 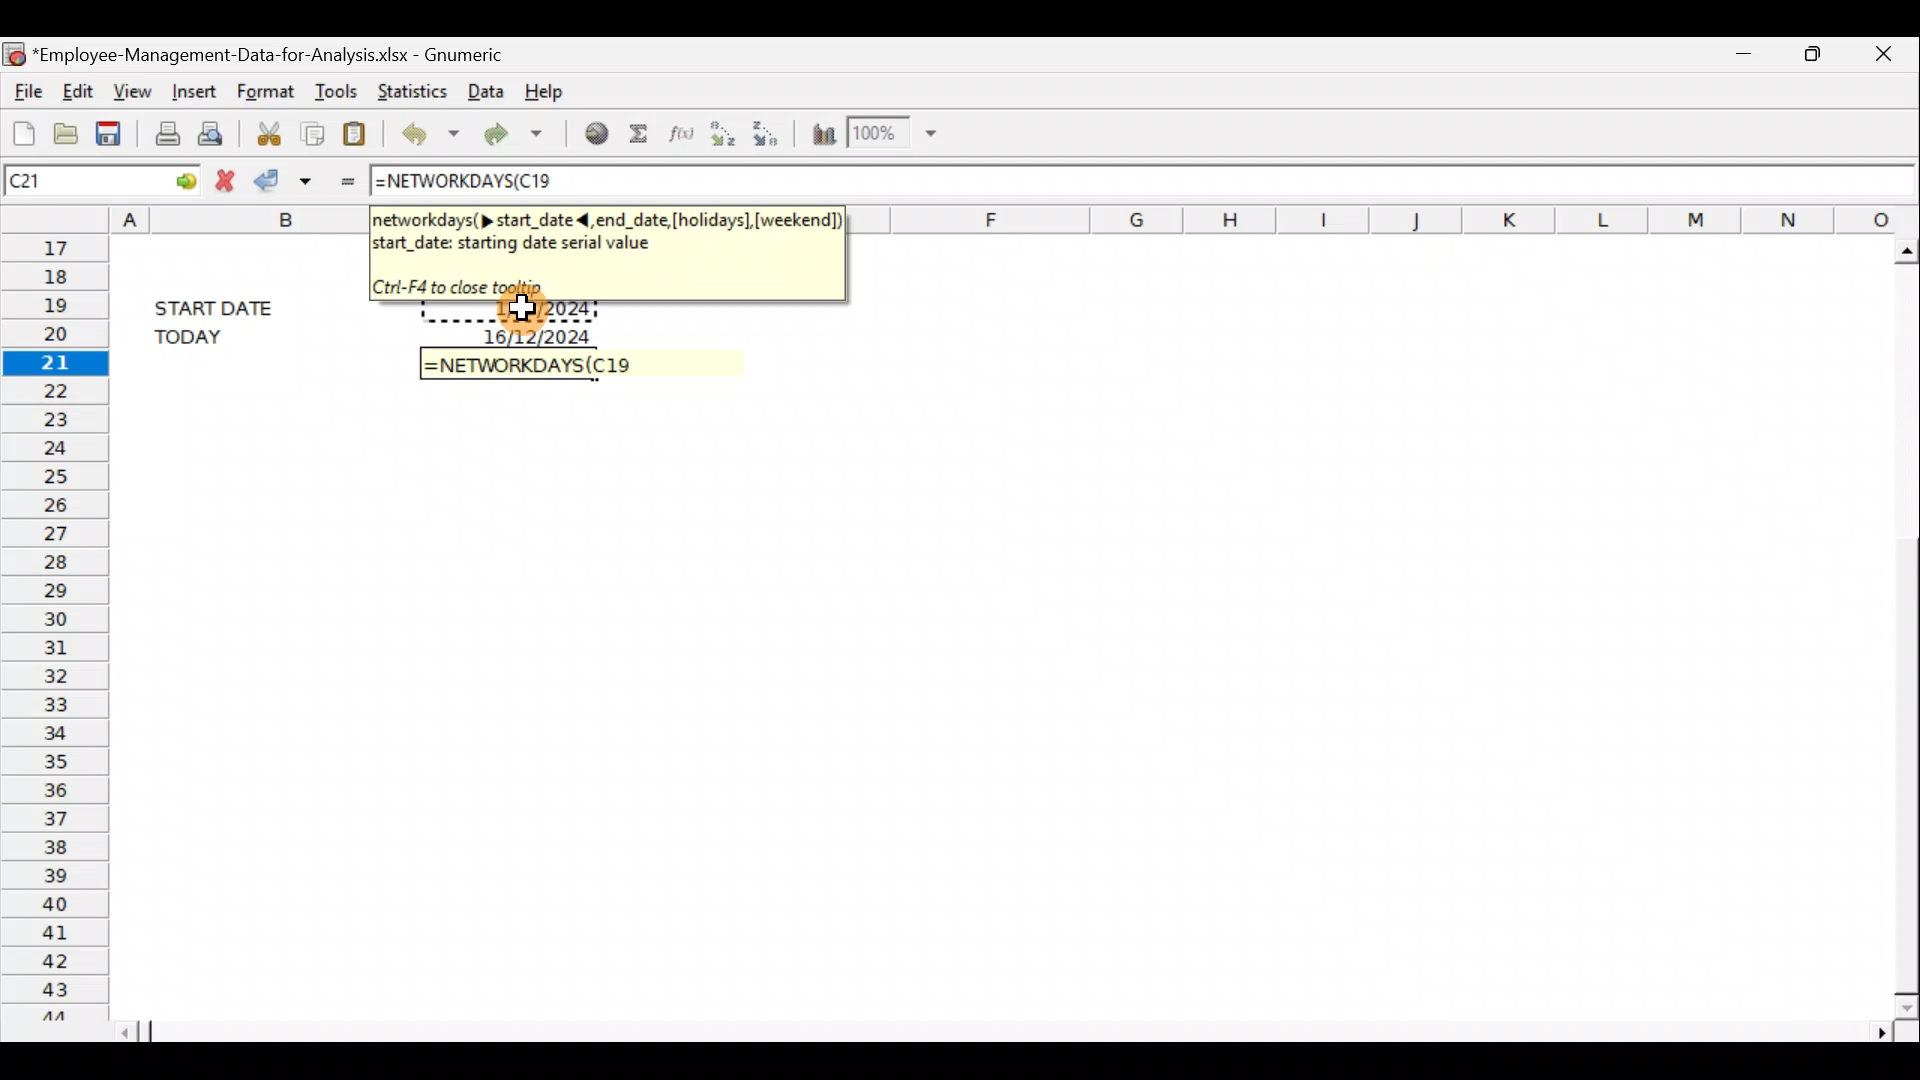 What do you see at coordinates (1898, 623) in the screenshot?
I see `Scroll bar` at bounding box center [1898, 623].